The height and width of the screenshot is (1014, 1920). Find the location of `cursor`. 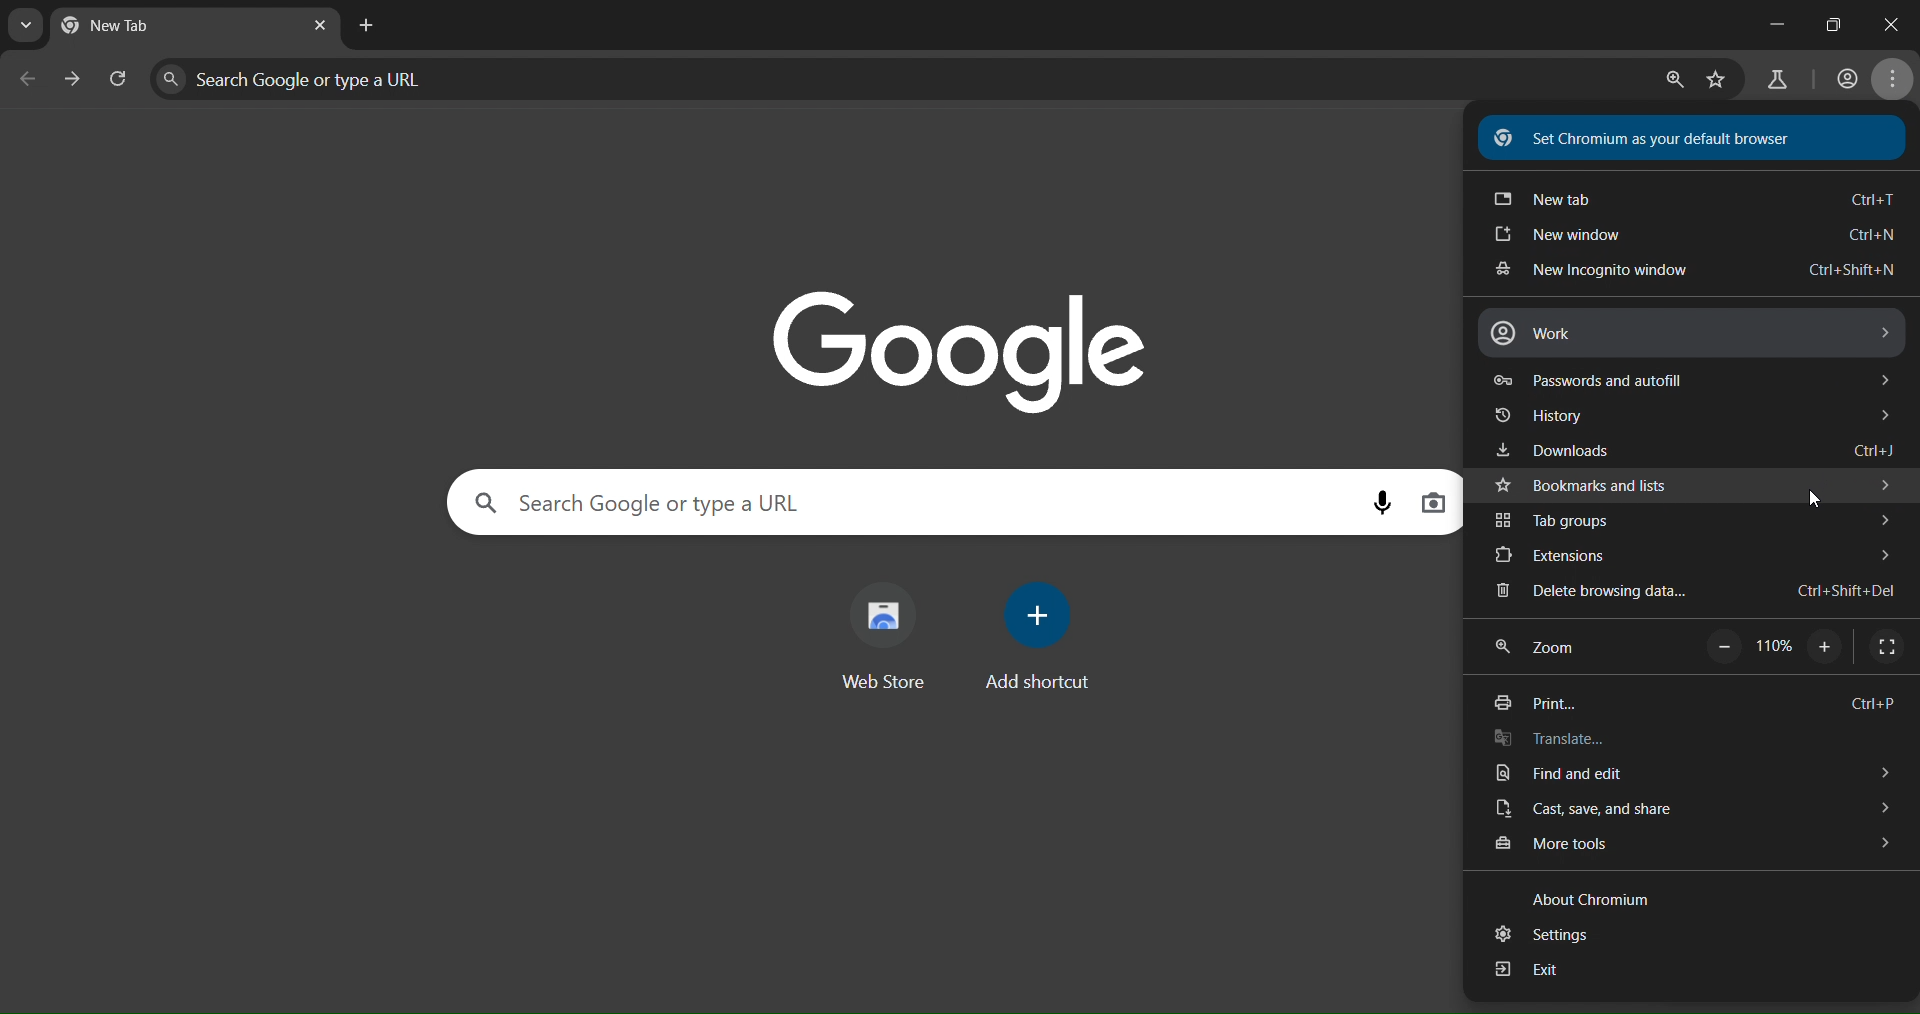

cursor is located at coordinates (1804, 501).